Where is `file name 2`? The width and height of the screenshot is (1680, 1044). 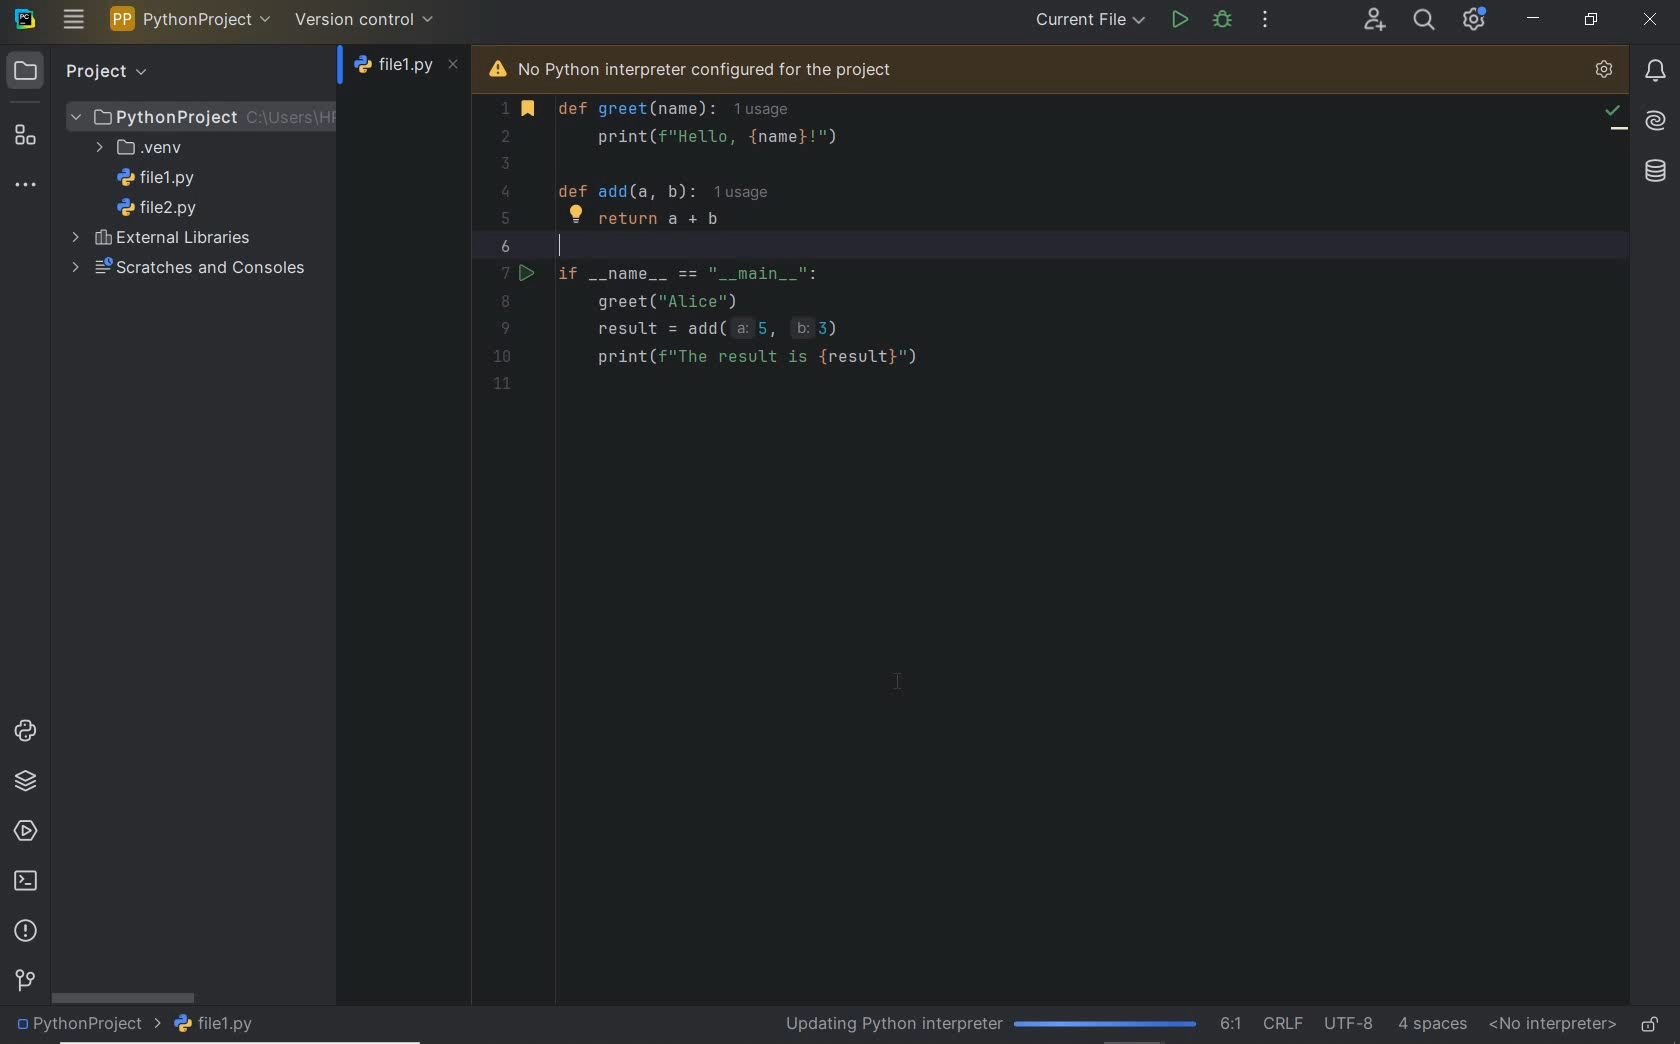 file name 2 is located at coordinates (158, 178).